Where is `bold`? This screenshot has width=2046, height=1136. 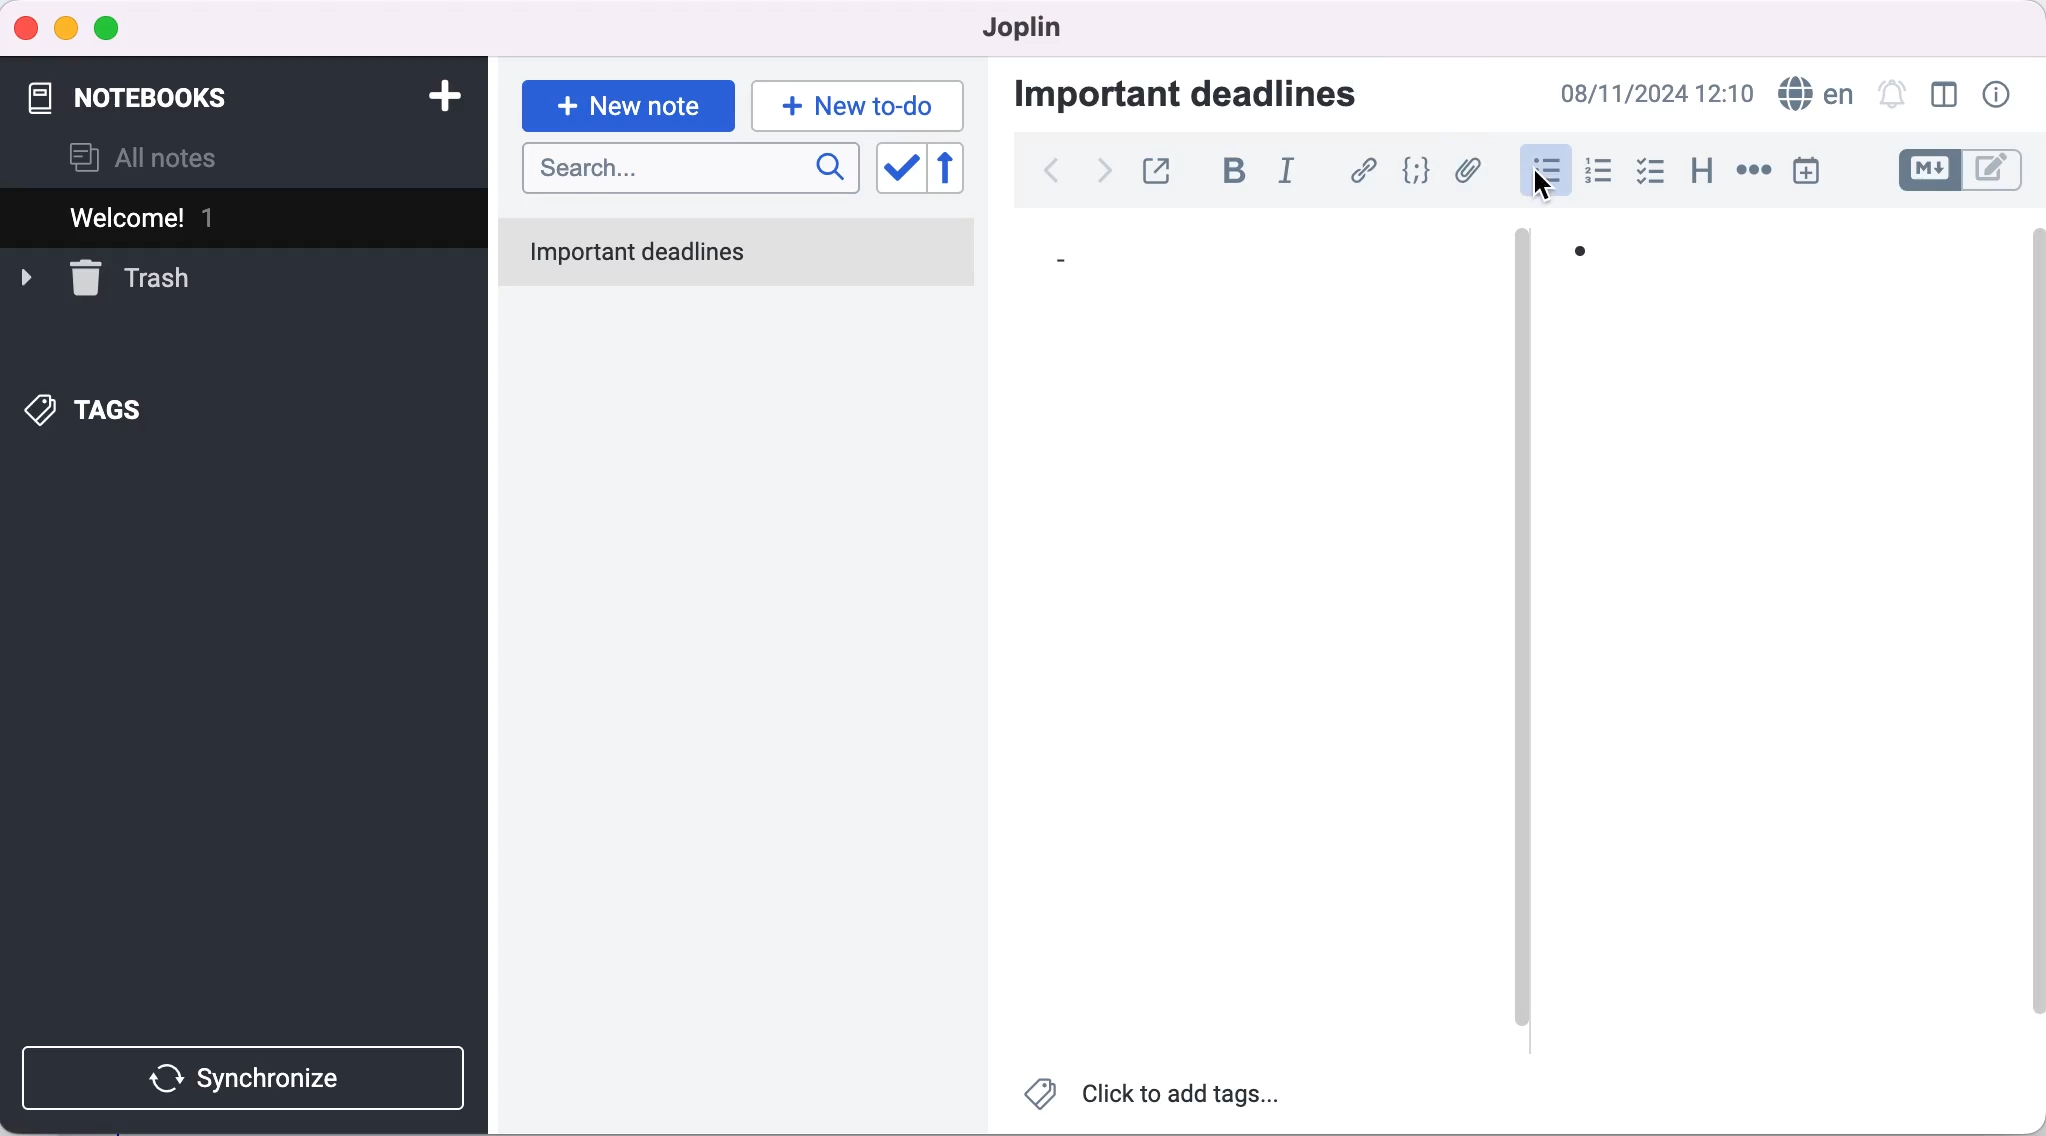 bold is located at coordinates (1225, 174).